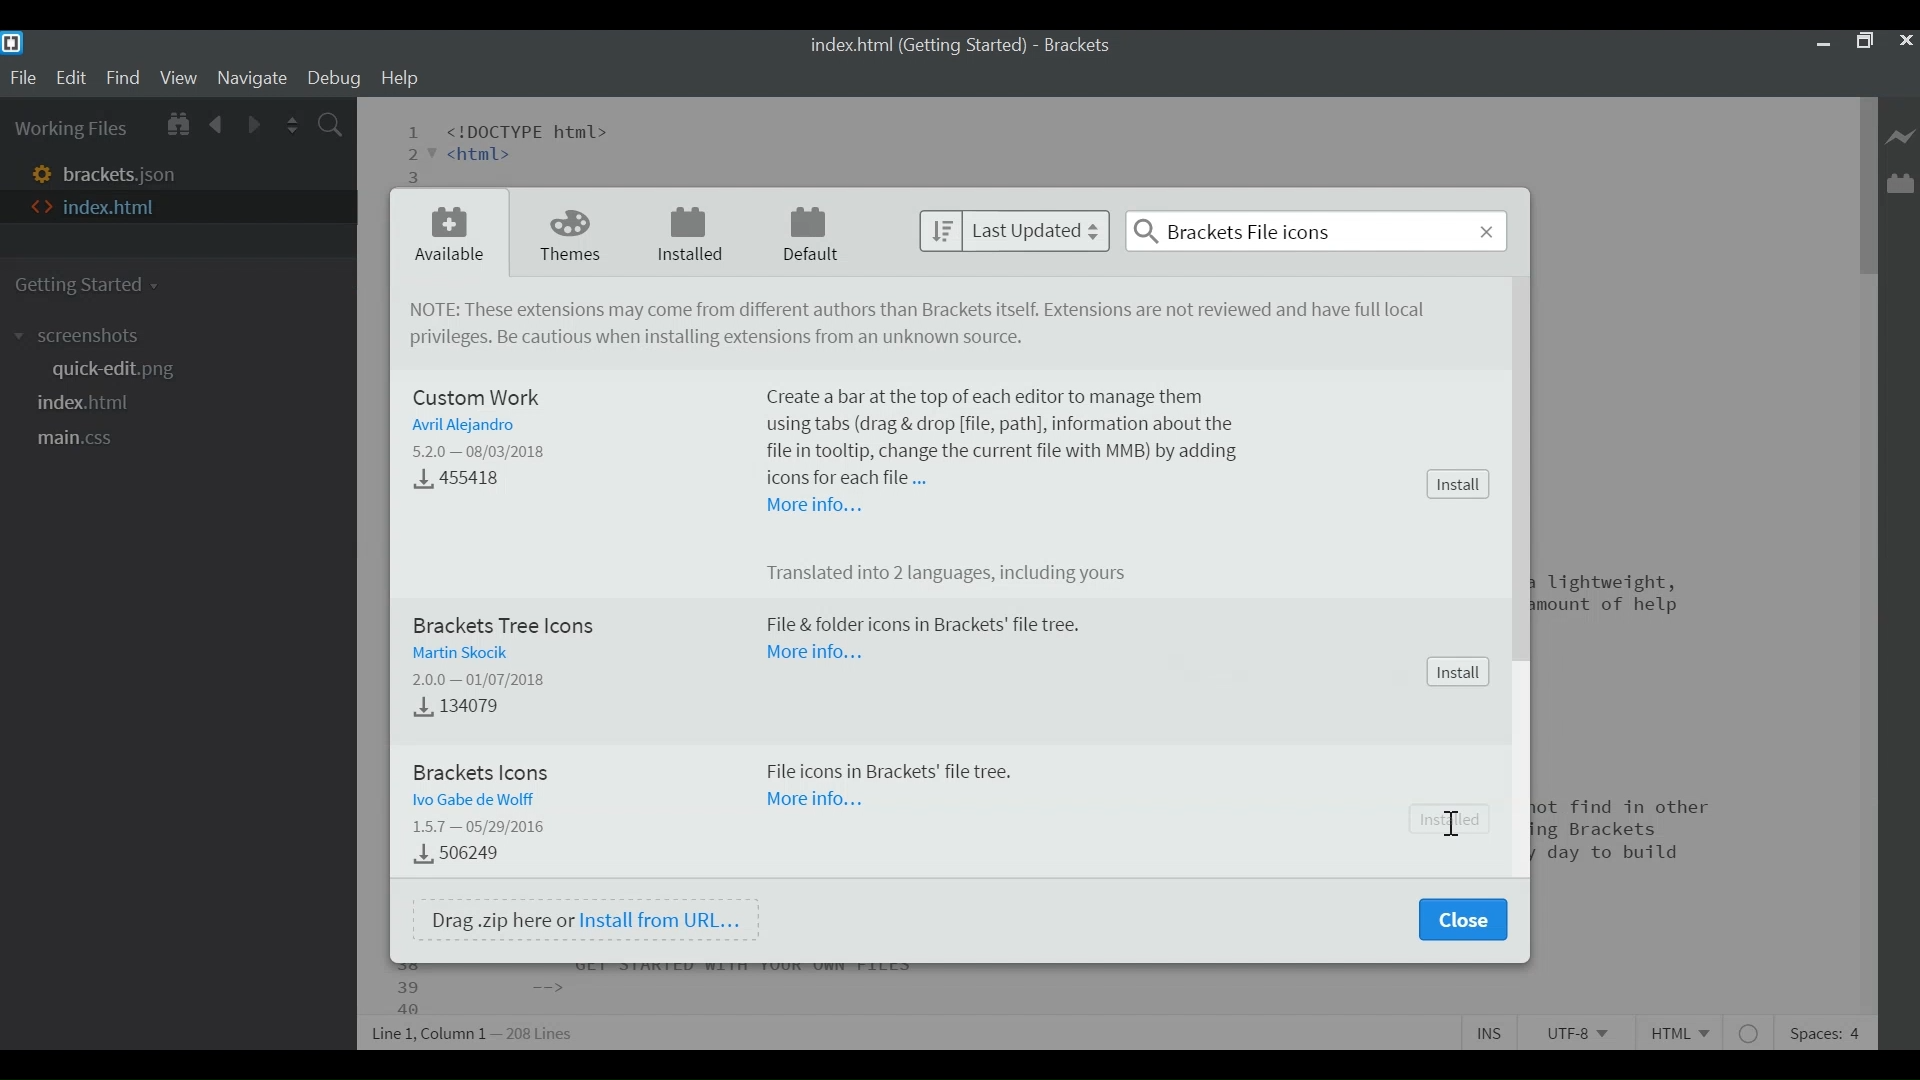  I want to click on Toggle Insert or Overwrite, so click(1491, 1032).